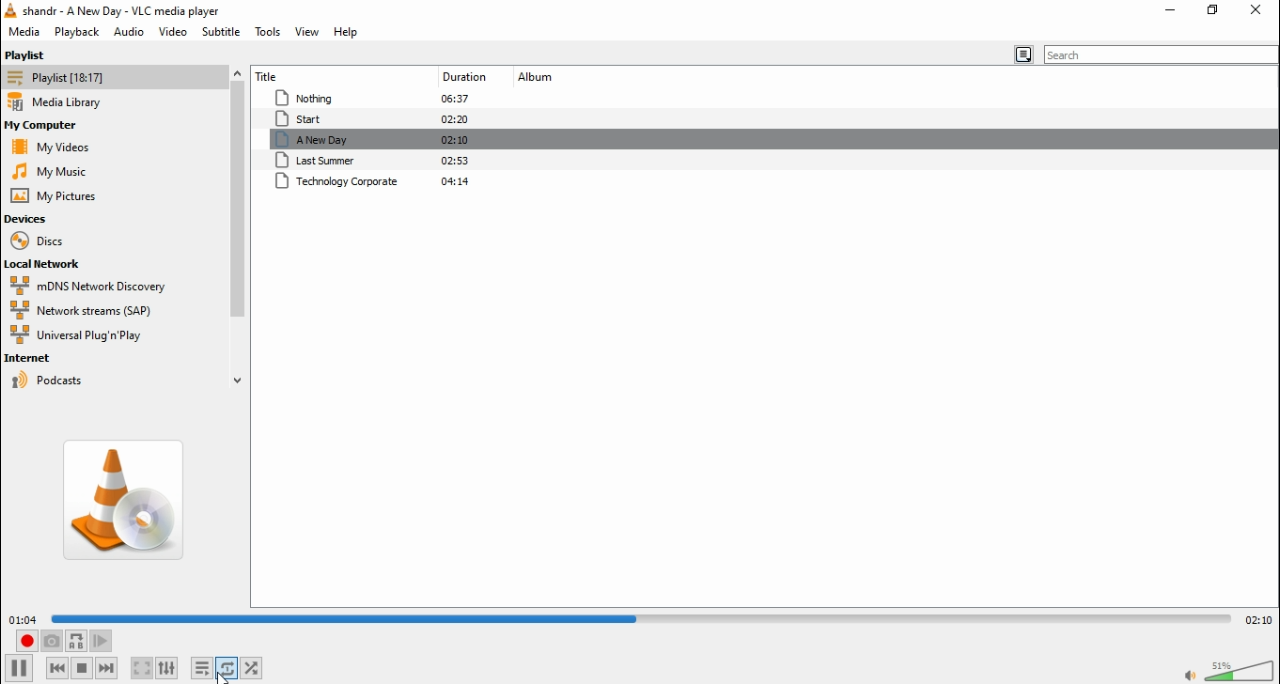  I want to click on toggle playlist, so click(201, 666).